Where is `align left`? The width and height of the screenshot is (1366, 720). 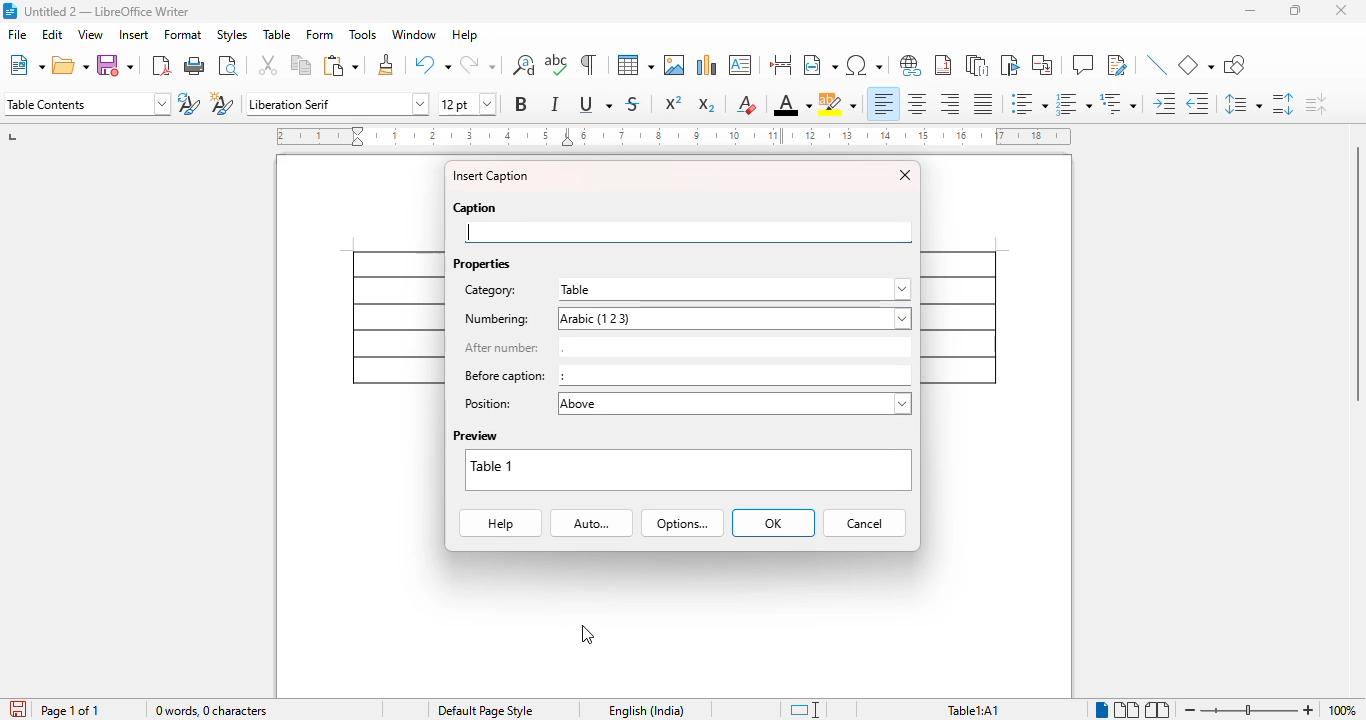 align left is located at coordinates (884, 104).